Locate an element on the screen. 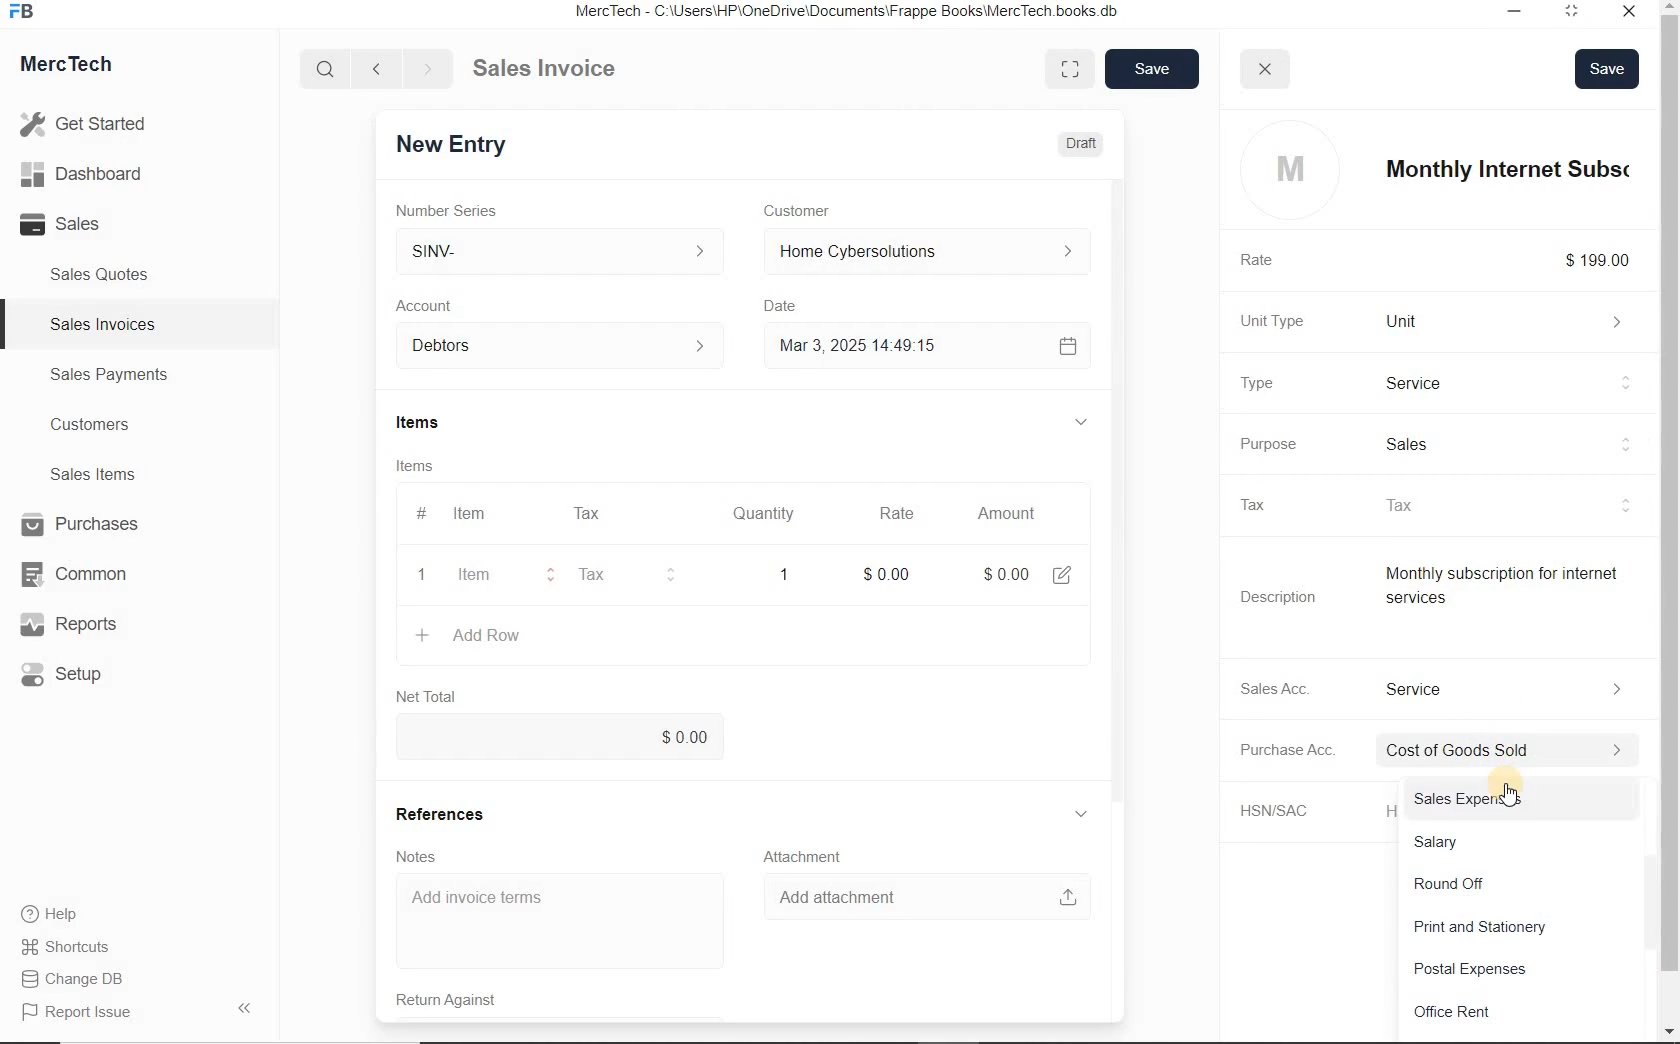 The image size is (1680, 1044). Item is located at coordinates (482, 514).